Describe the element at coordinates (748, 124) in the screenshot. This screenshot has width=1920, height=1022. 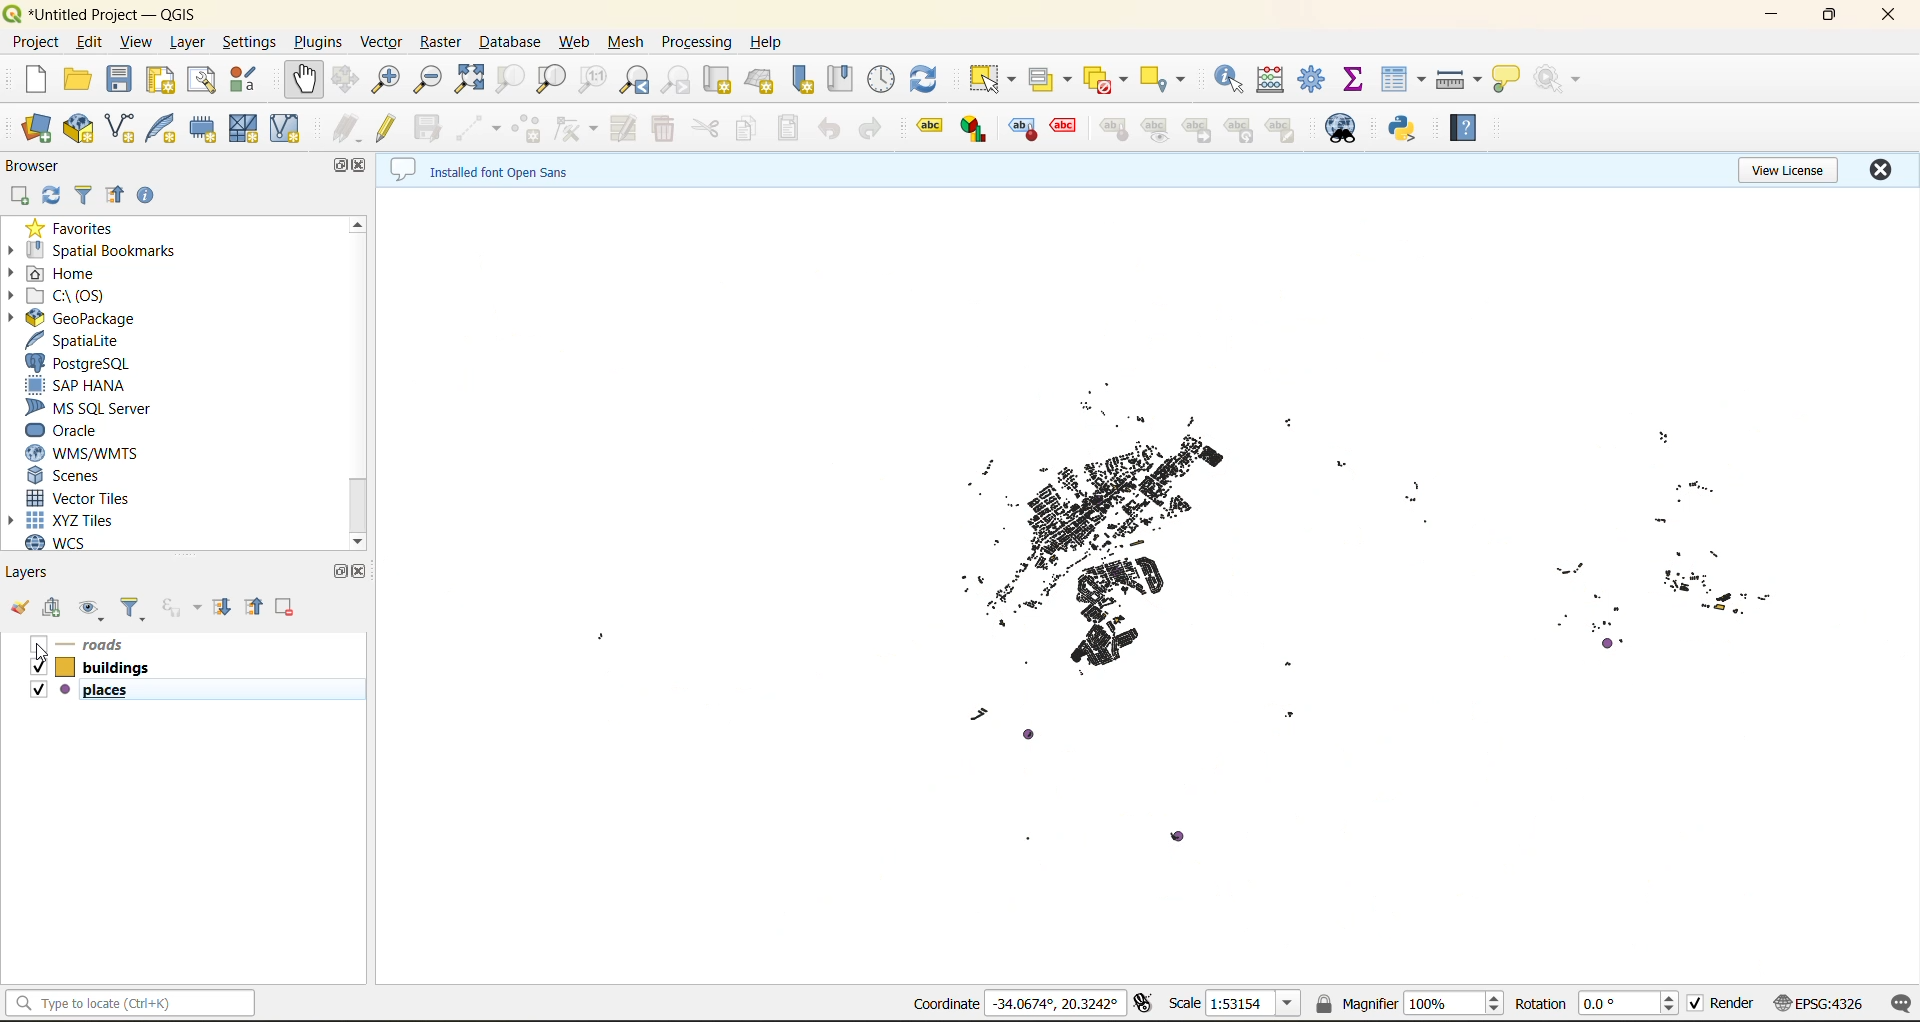
I see `copy` at that location.